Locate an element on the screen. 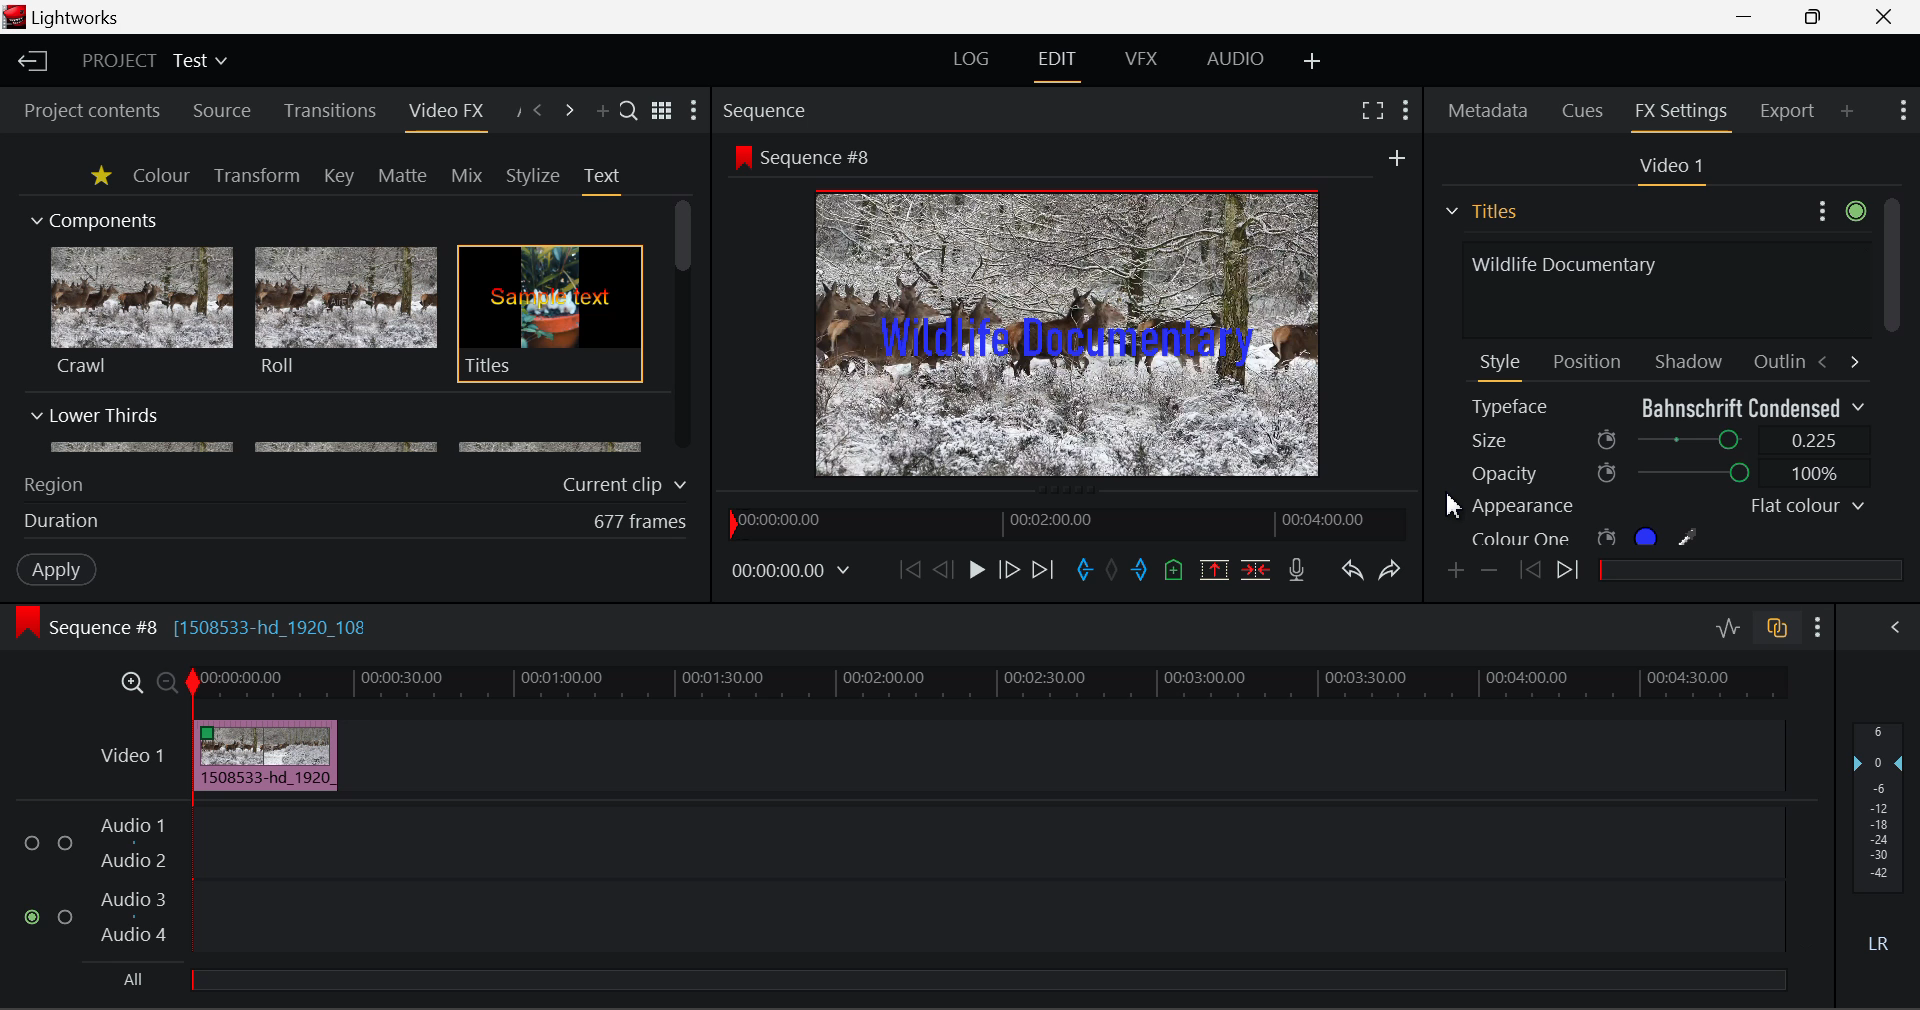 This screenshot has height=1010, width=1920. Settings is located at coordinates (1838, 208).